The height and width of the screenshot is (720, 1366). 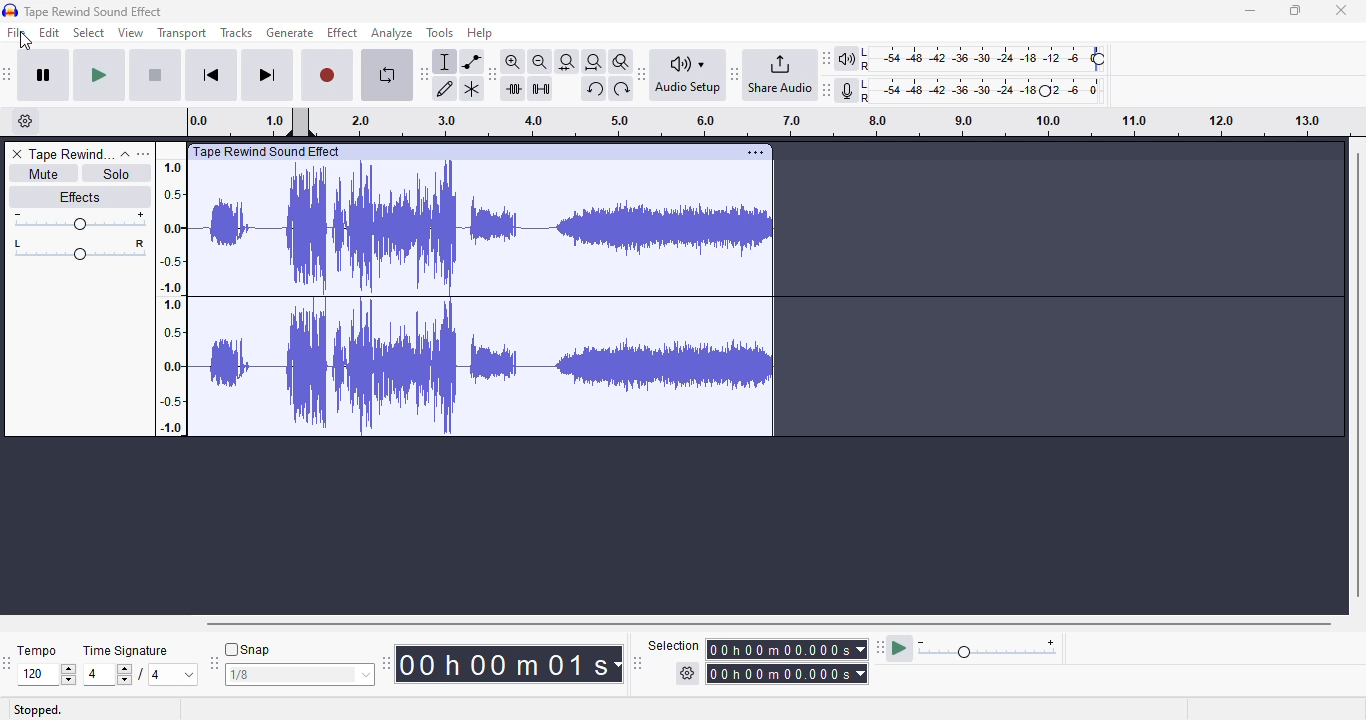 What do you see at coordinates (37, 710) in the screenshot?
I see `stopped` at bounding box center [37, 710].